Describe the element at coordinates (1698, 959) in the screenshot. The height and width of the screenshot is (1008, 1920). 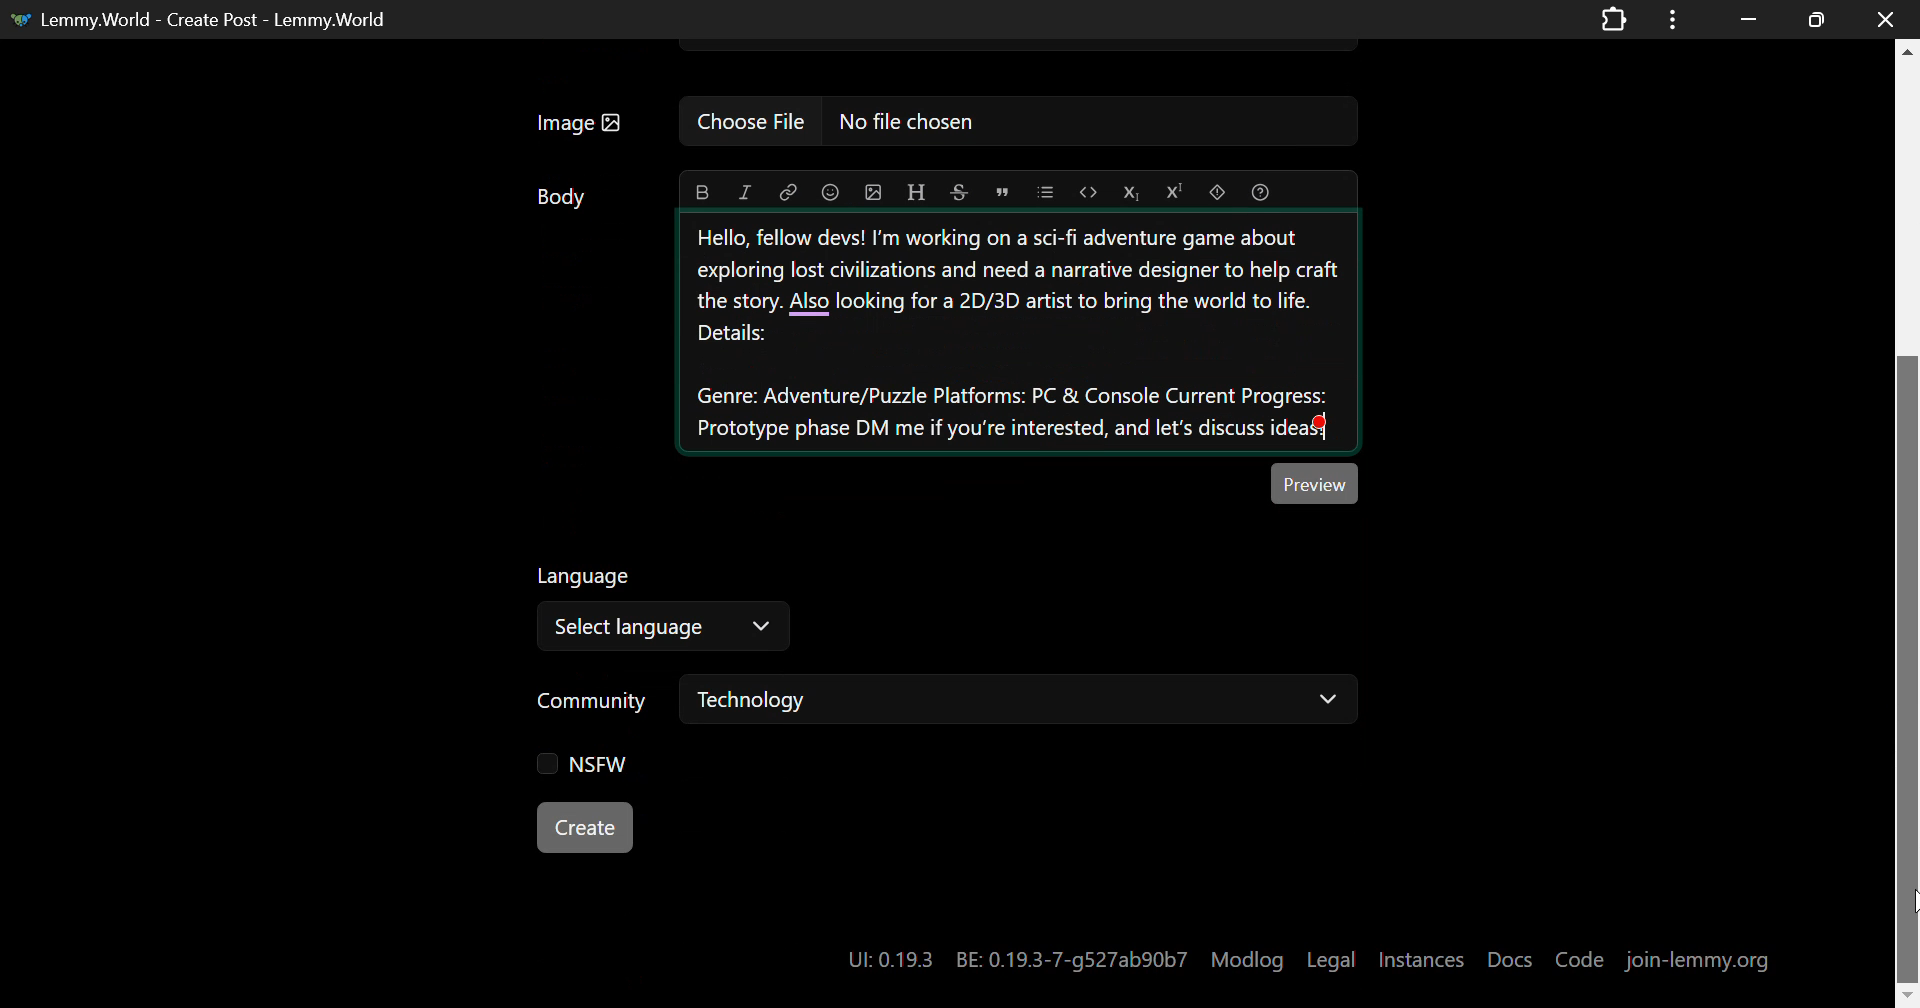
I see `join-lemmy.org` at that location.